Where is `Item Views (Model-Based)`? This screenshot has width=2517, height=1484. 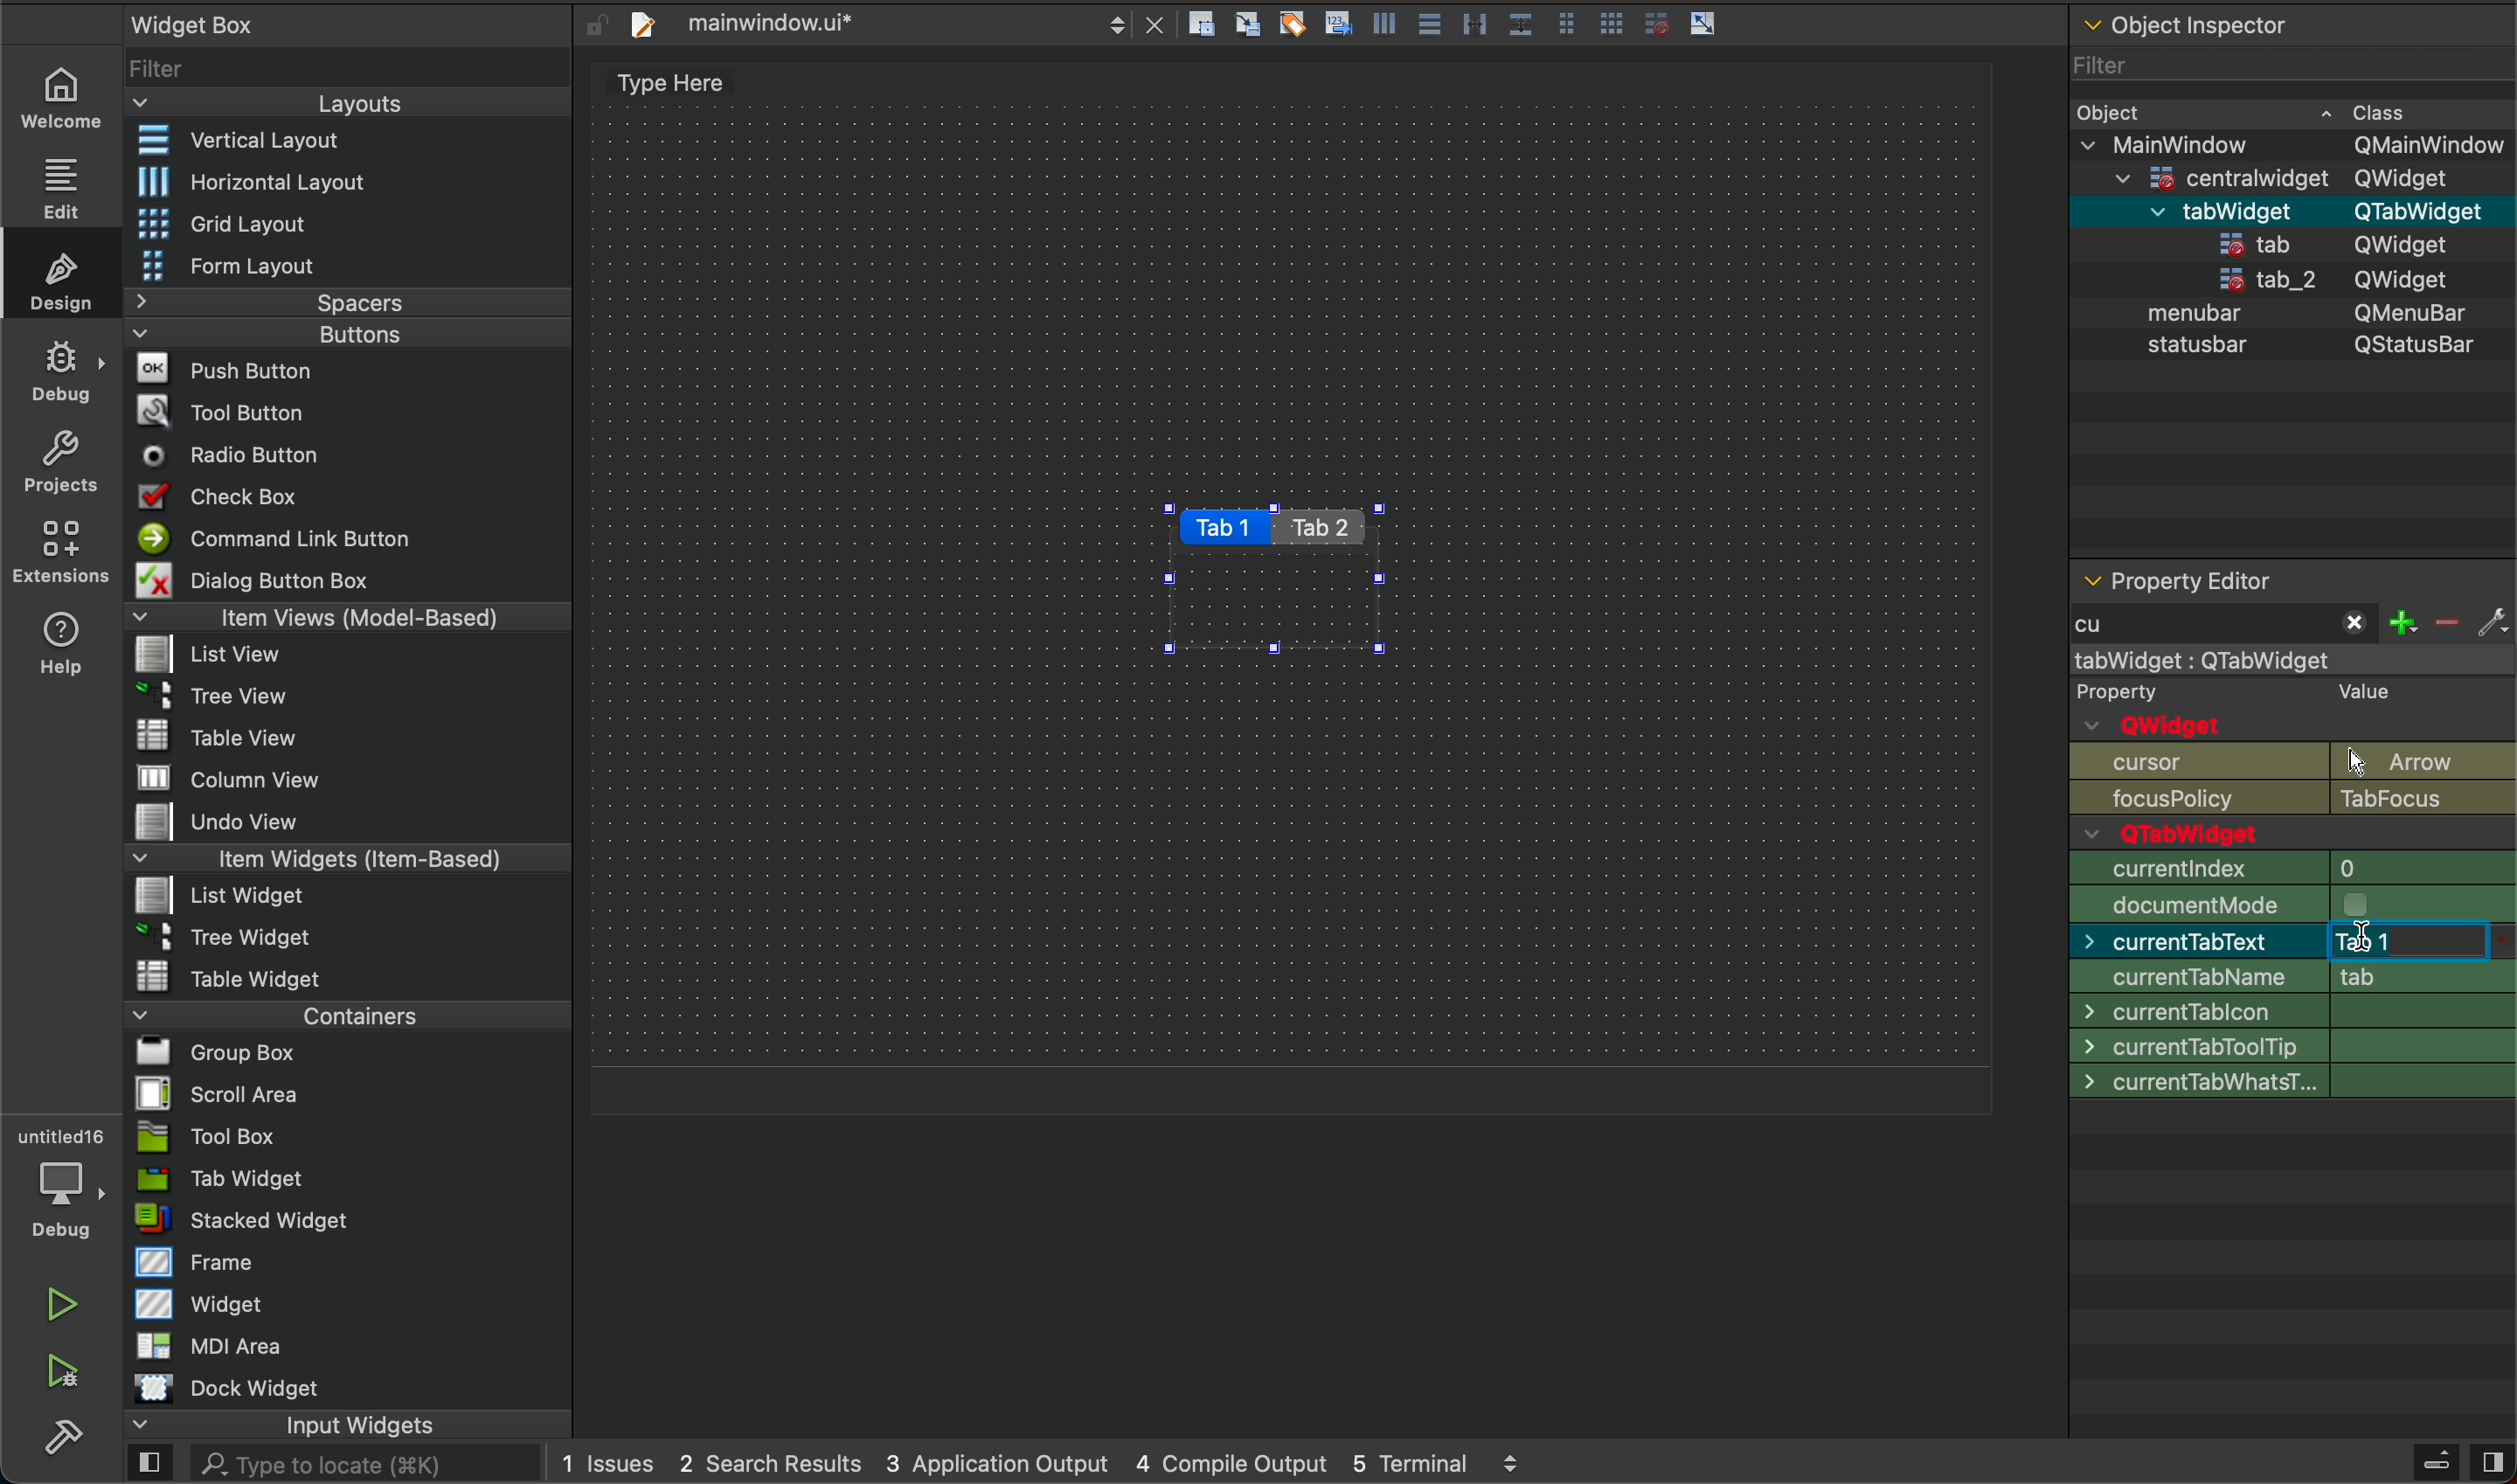 Item Views (Model-Based) is located at coordinates (349, 619).